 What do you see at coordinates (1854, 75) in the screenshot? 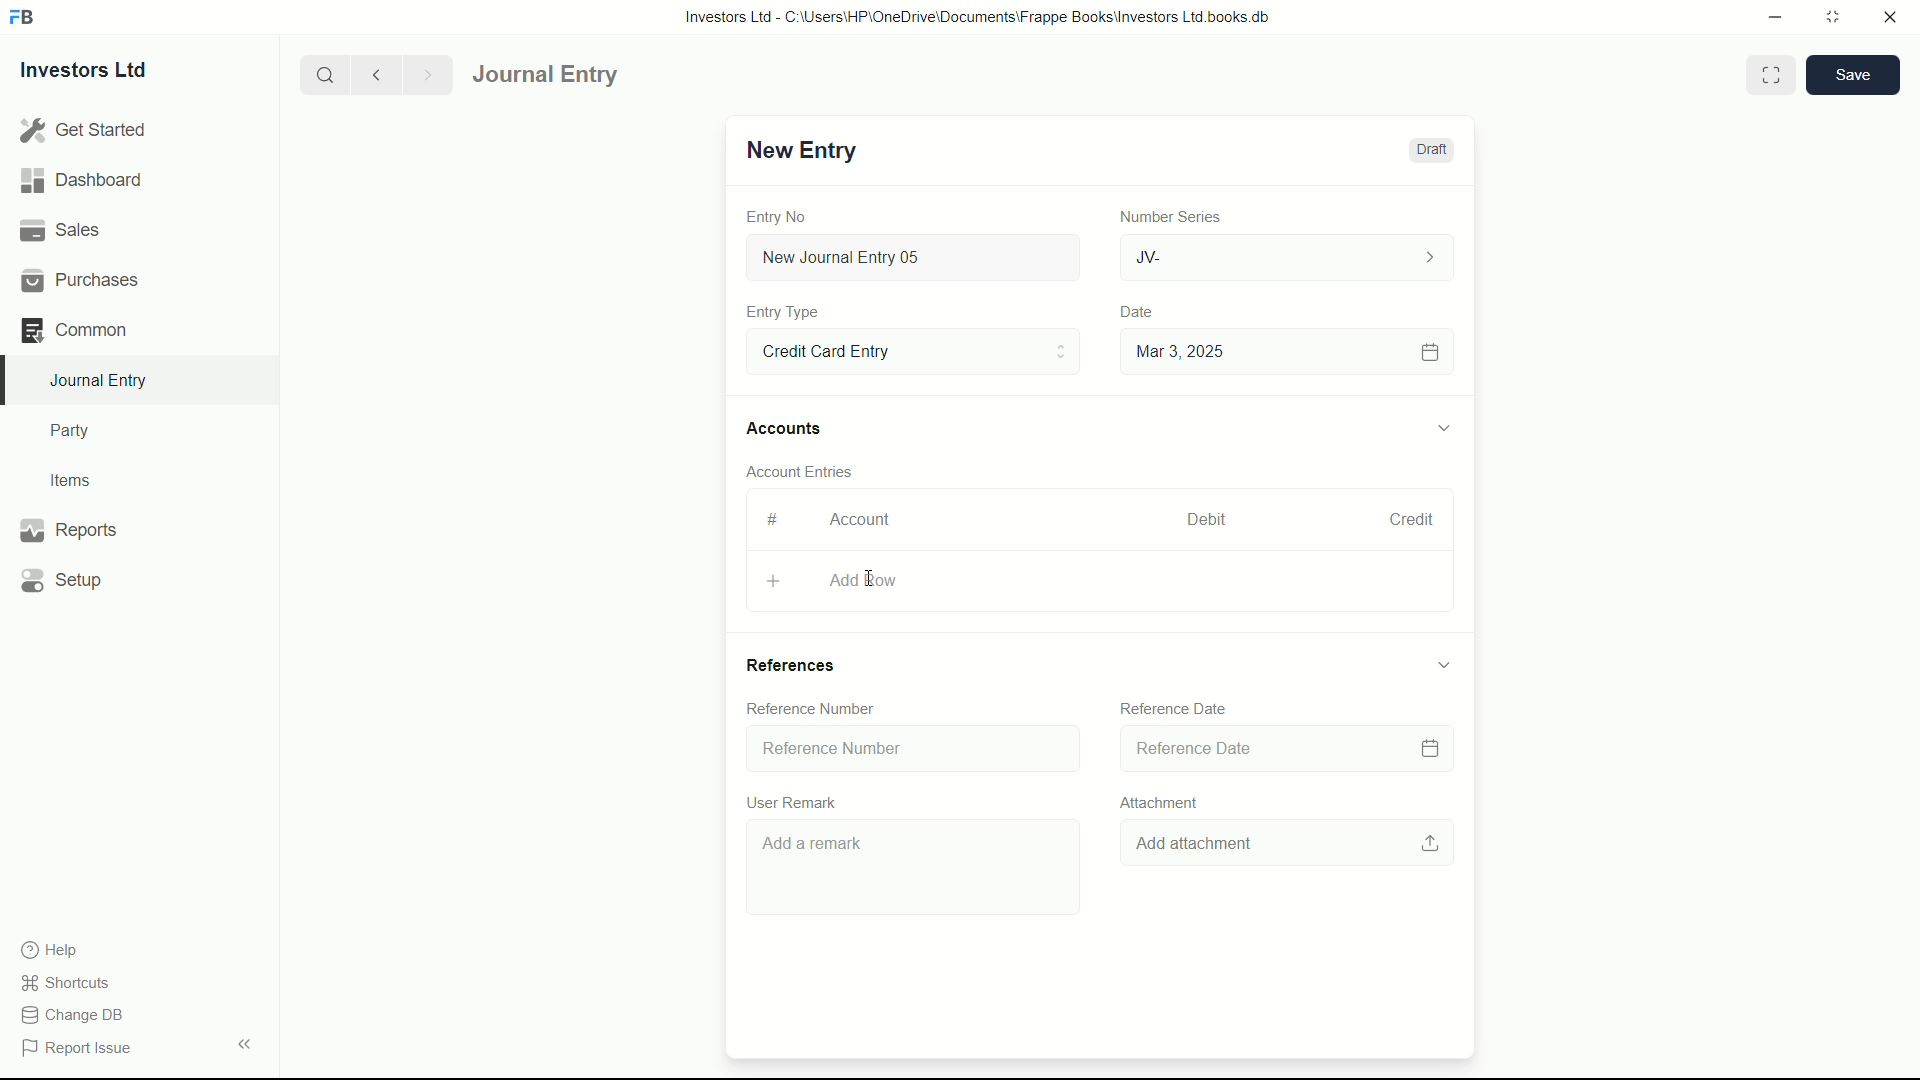
I see `save` at bounding box center [1854, 75].